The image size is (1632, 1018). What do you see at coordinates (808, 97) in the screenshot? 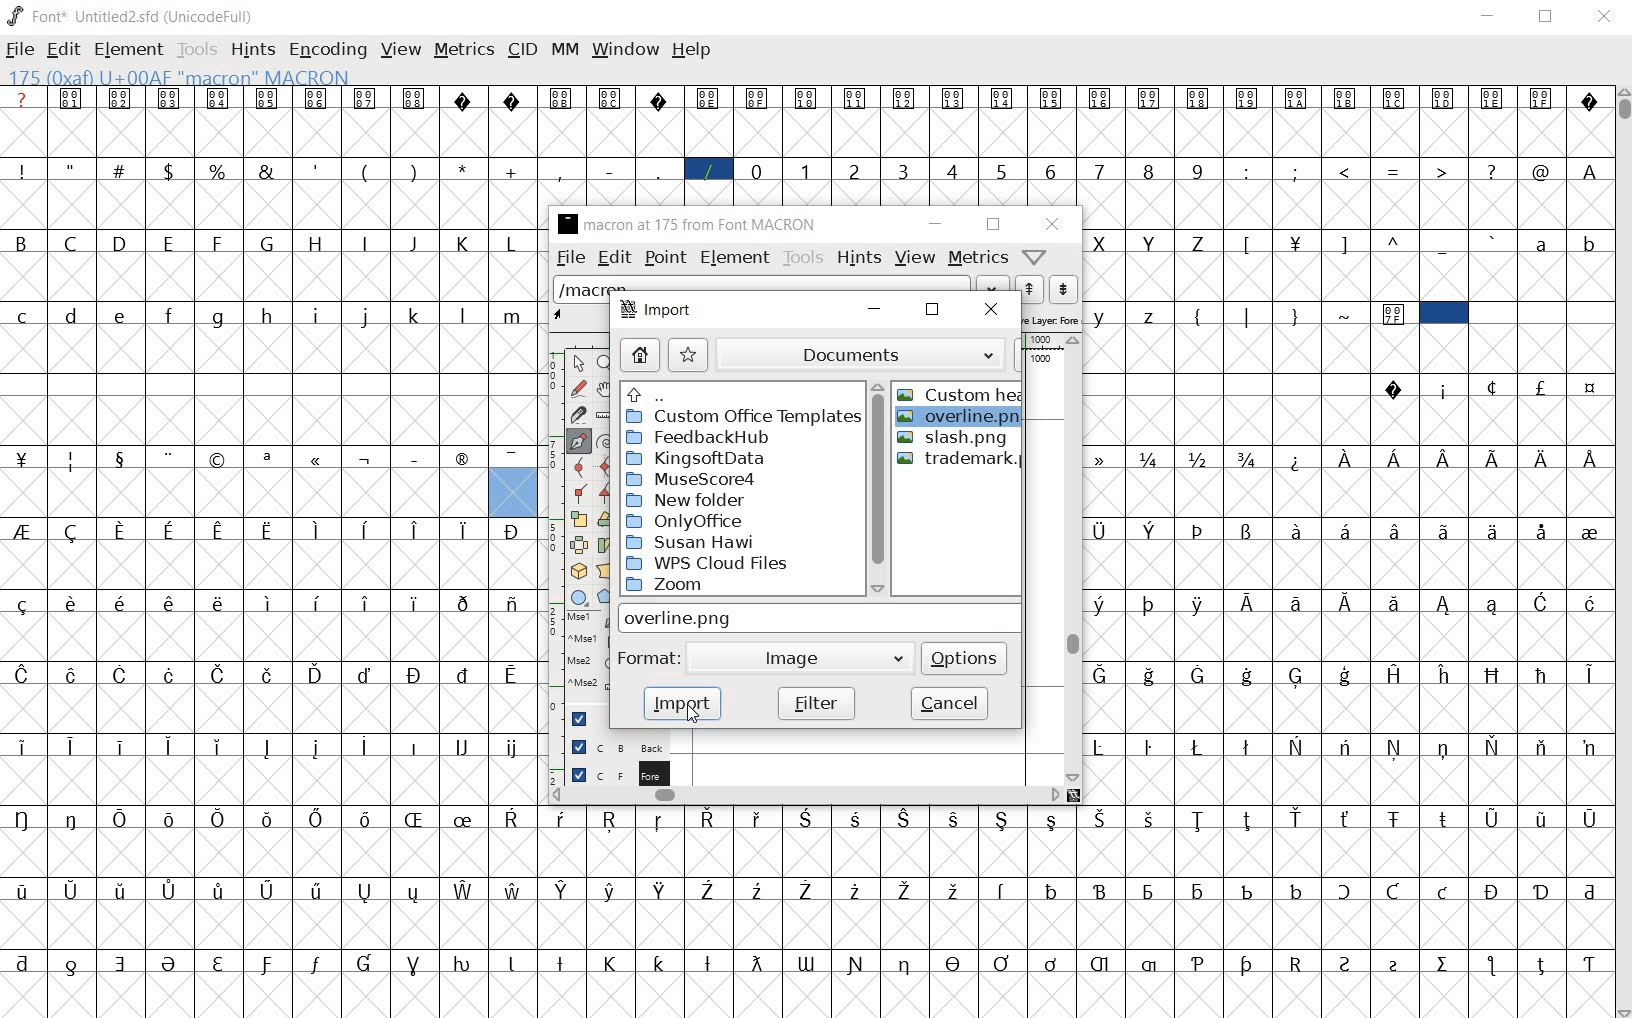
I see `Symbol` at bounding box center [808, 97].